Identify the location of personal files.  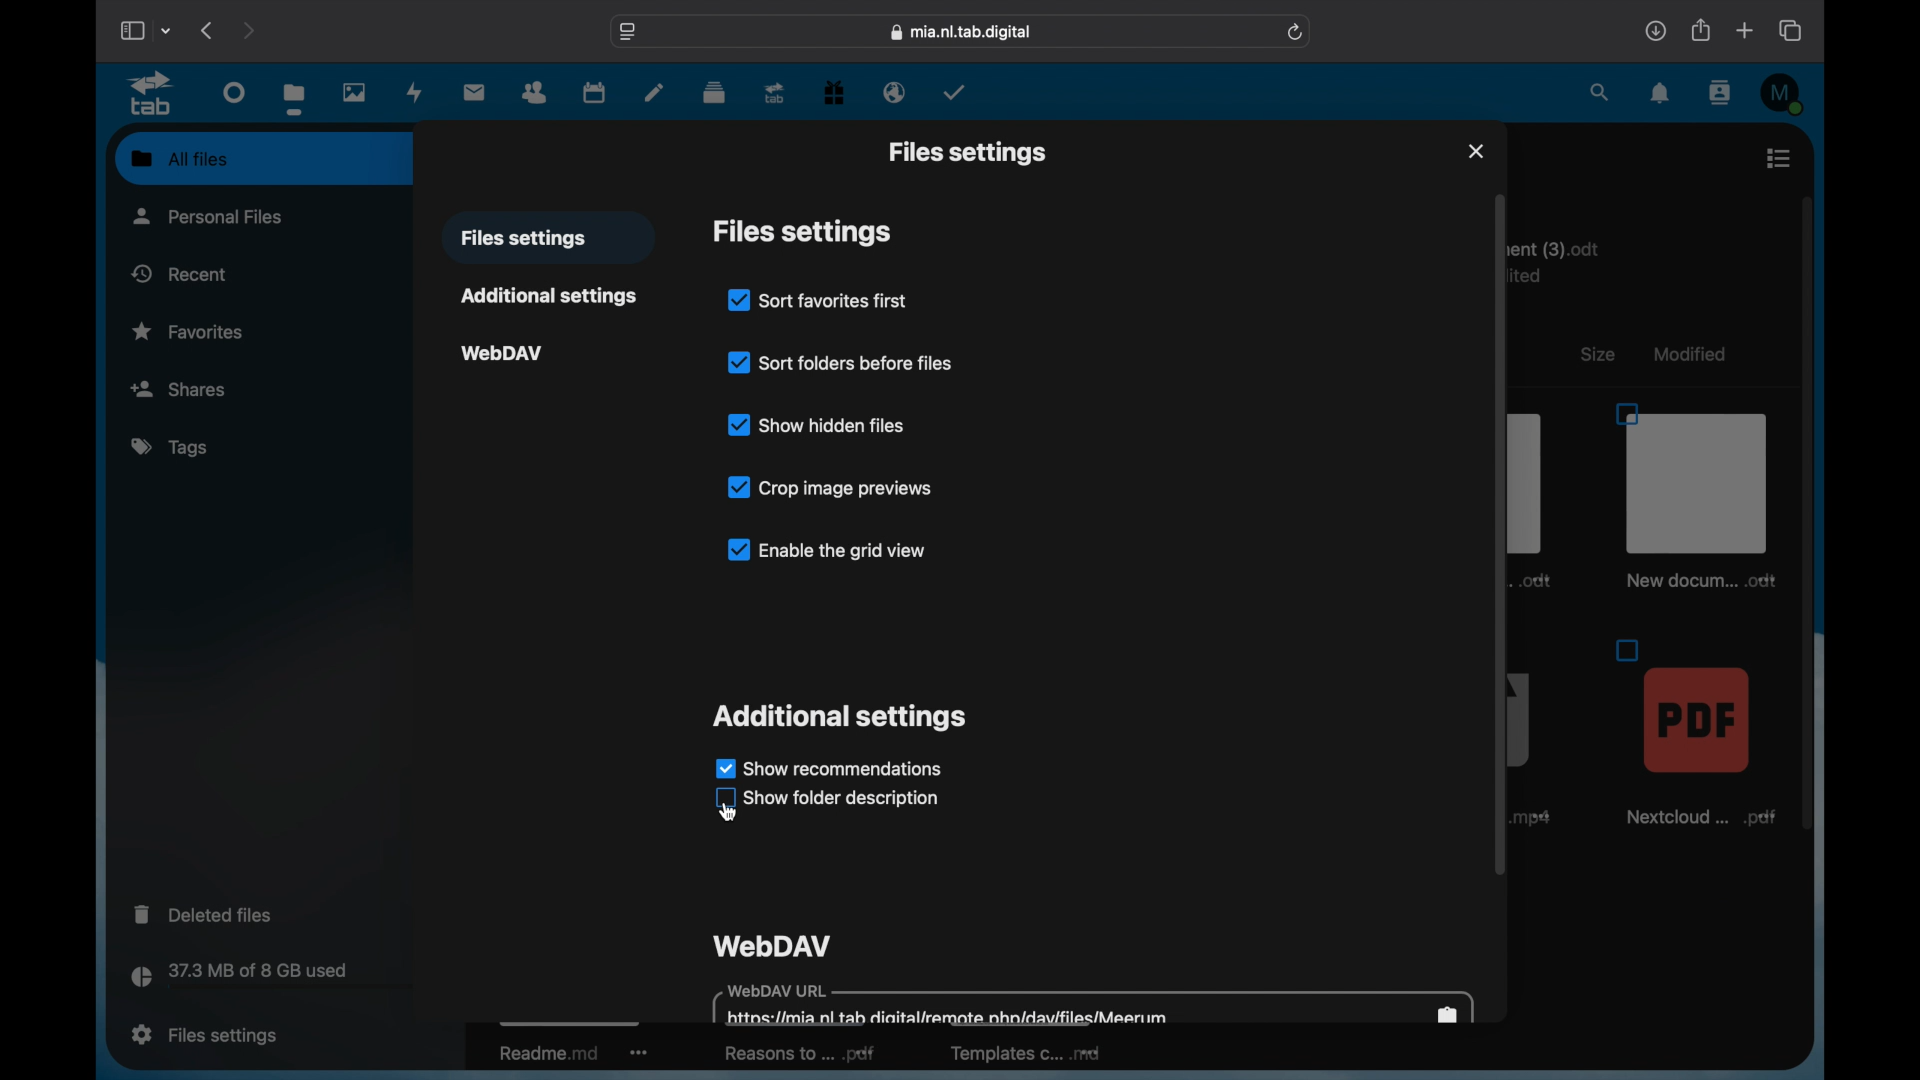
(208, 216).